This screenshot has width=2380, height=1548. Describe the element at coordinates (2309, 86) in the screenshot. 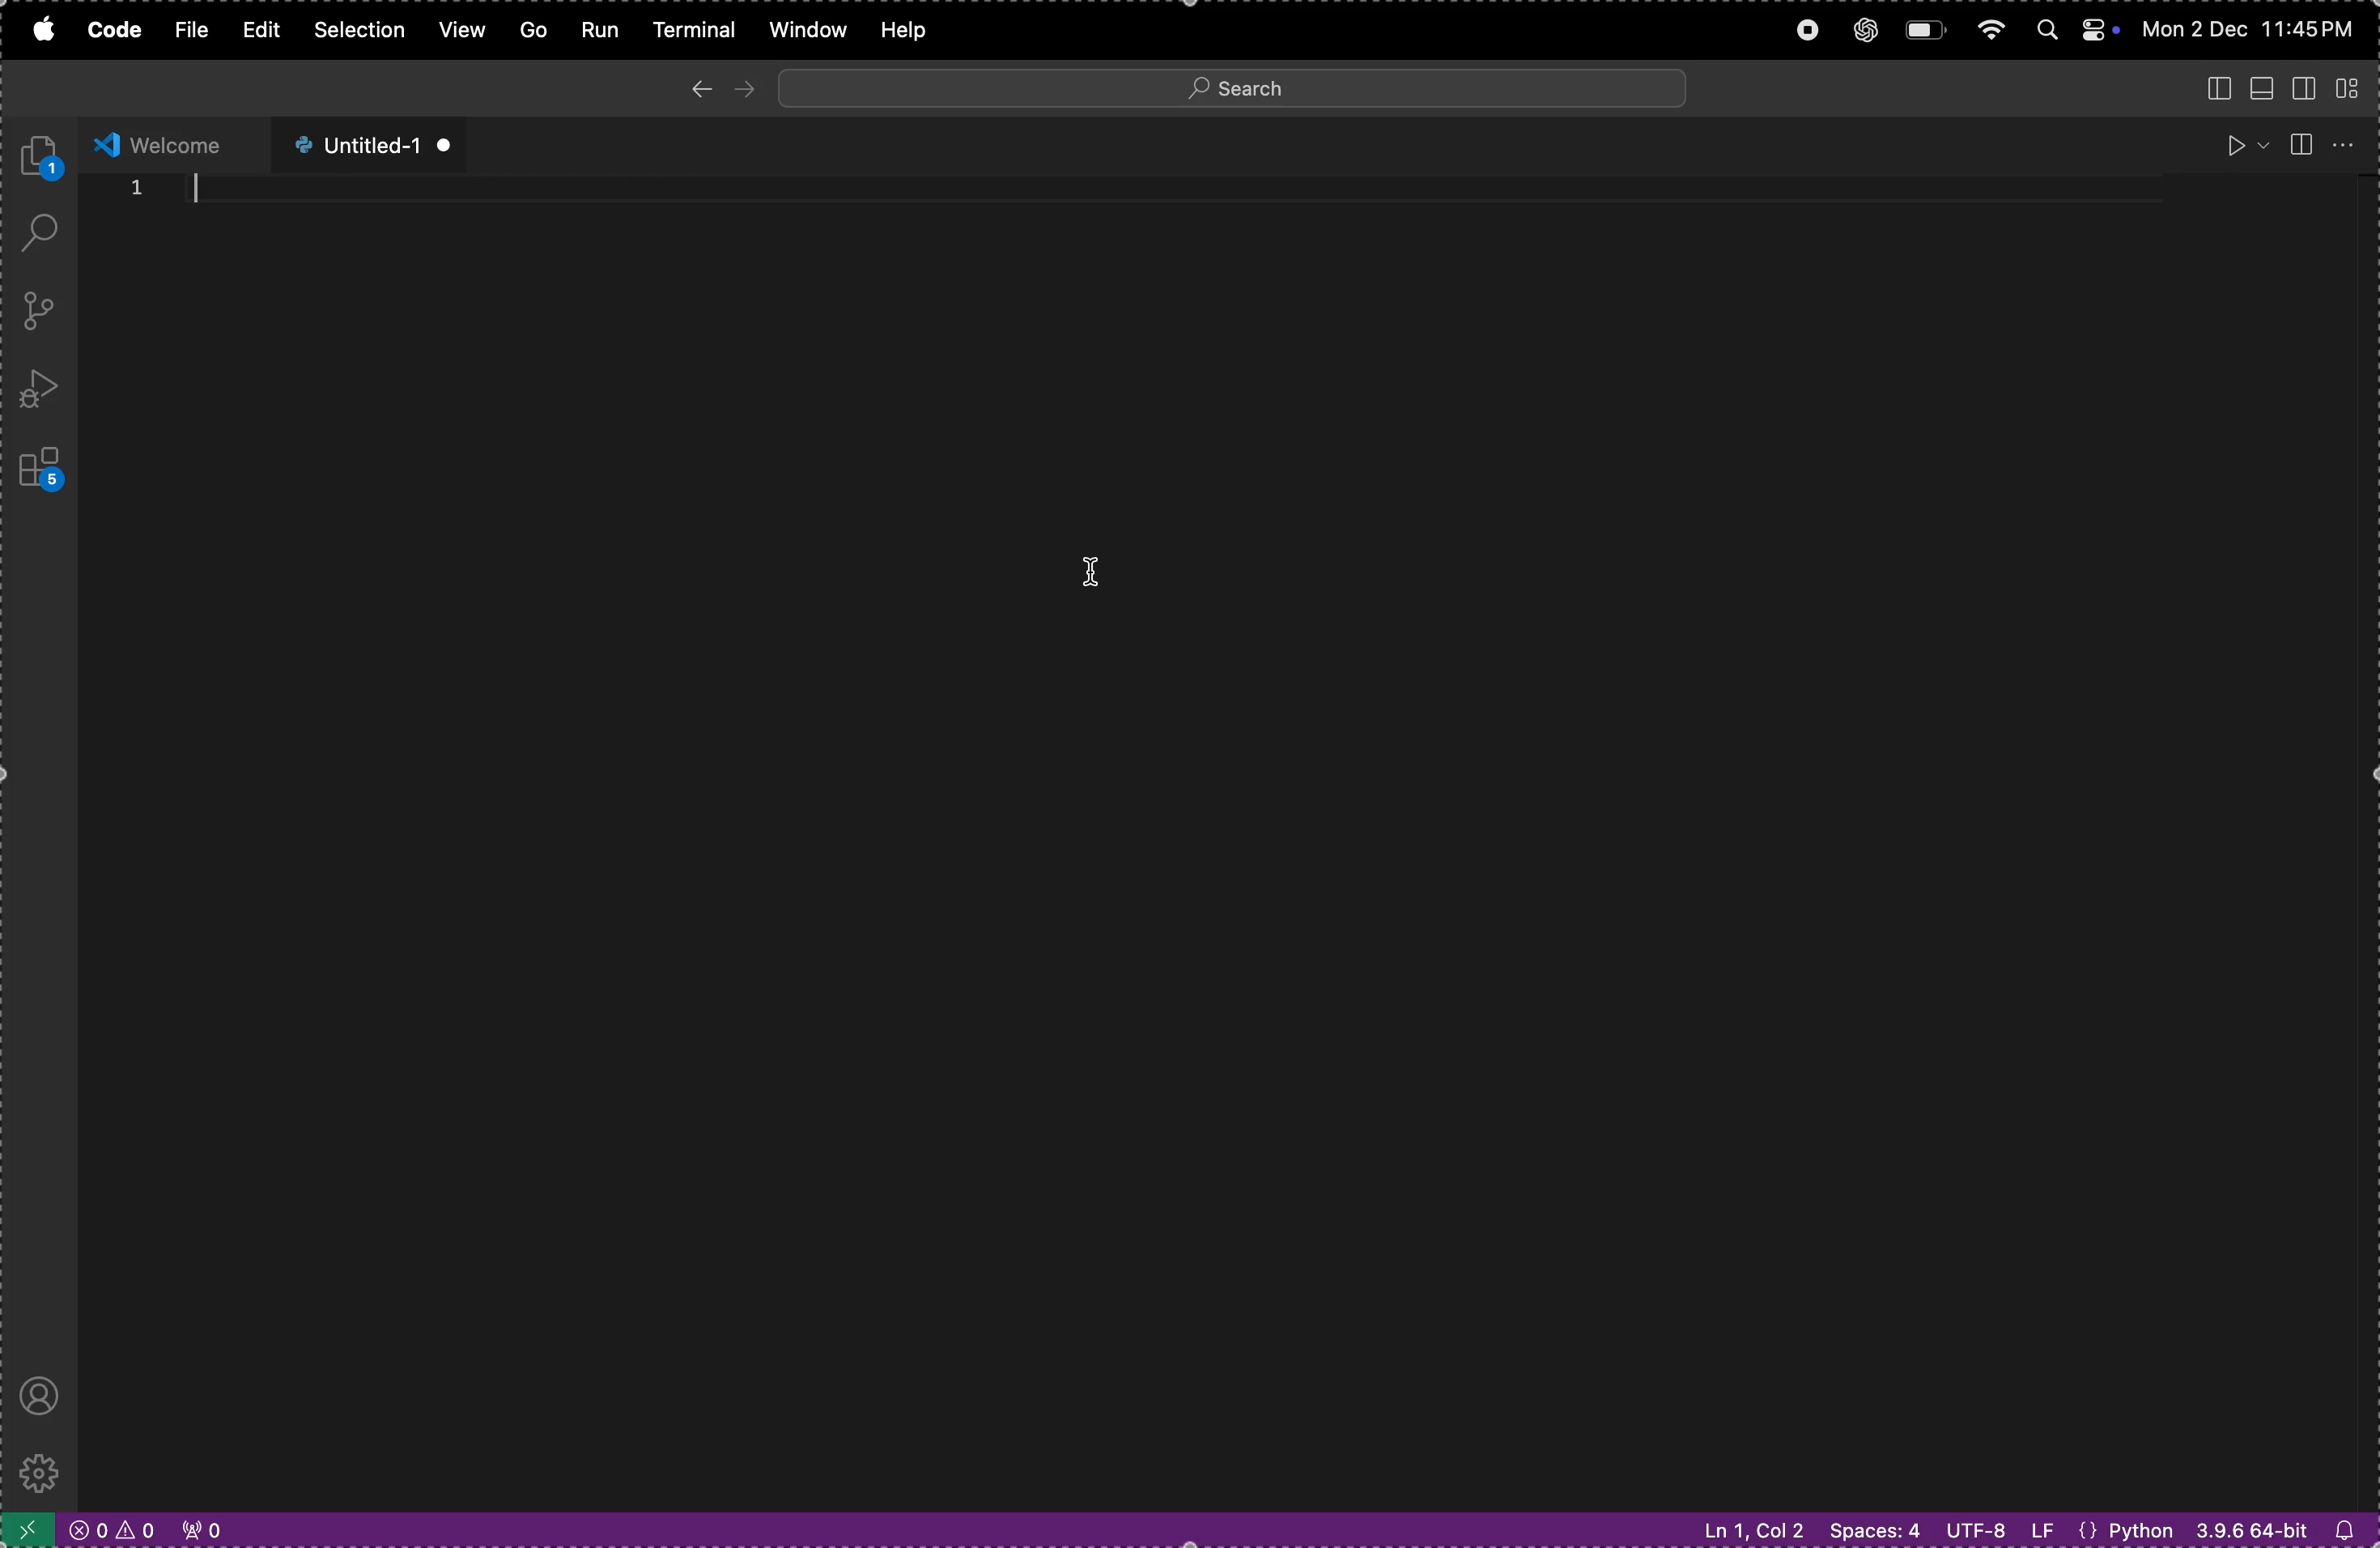

I see `toggle secondary side bar` at that location.